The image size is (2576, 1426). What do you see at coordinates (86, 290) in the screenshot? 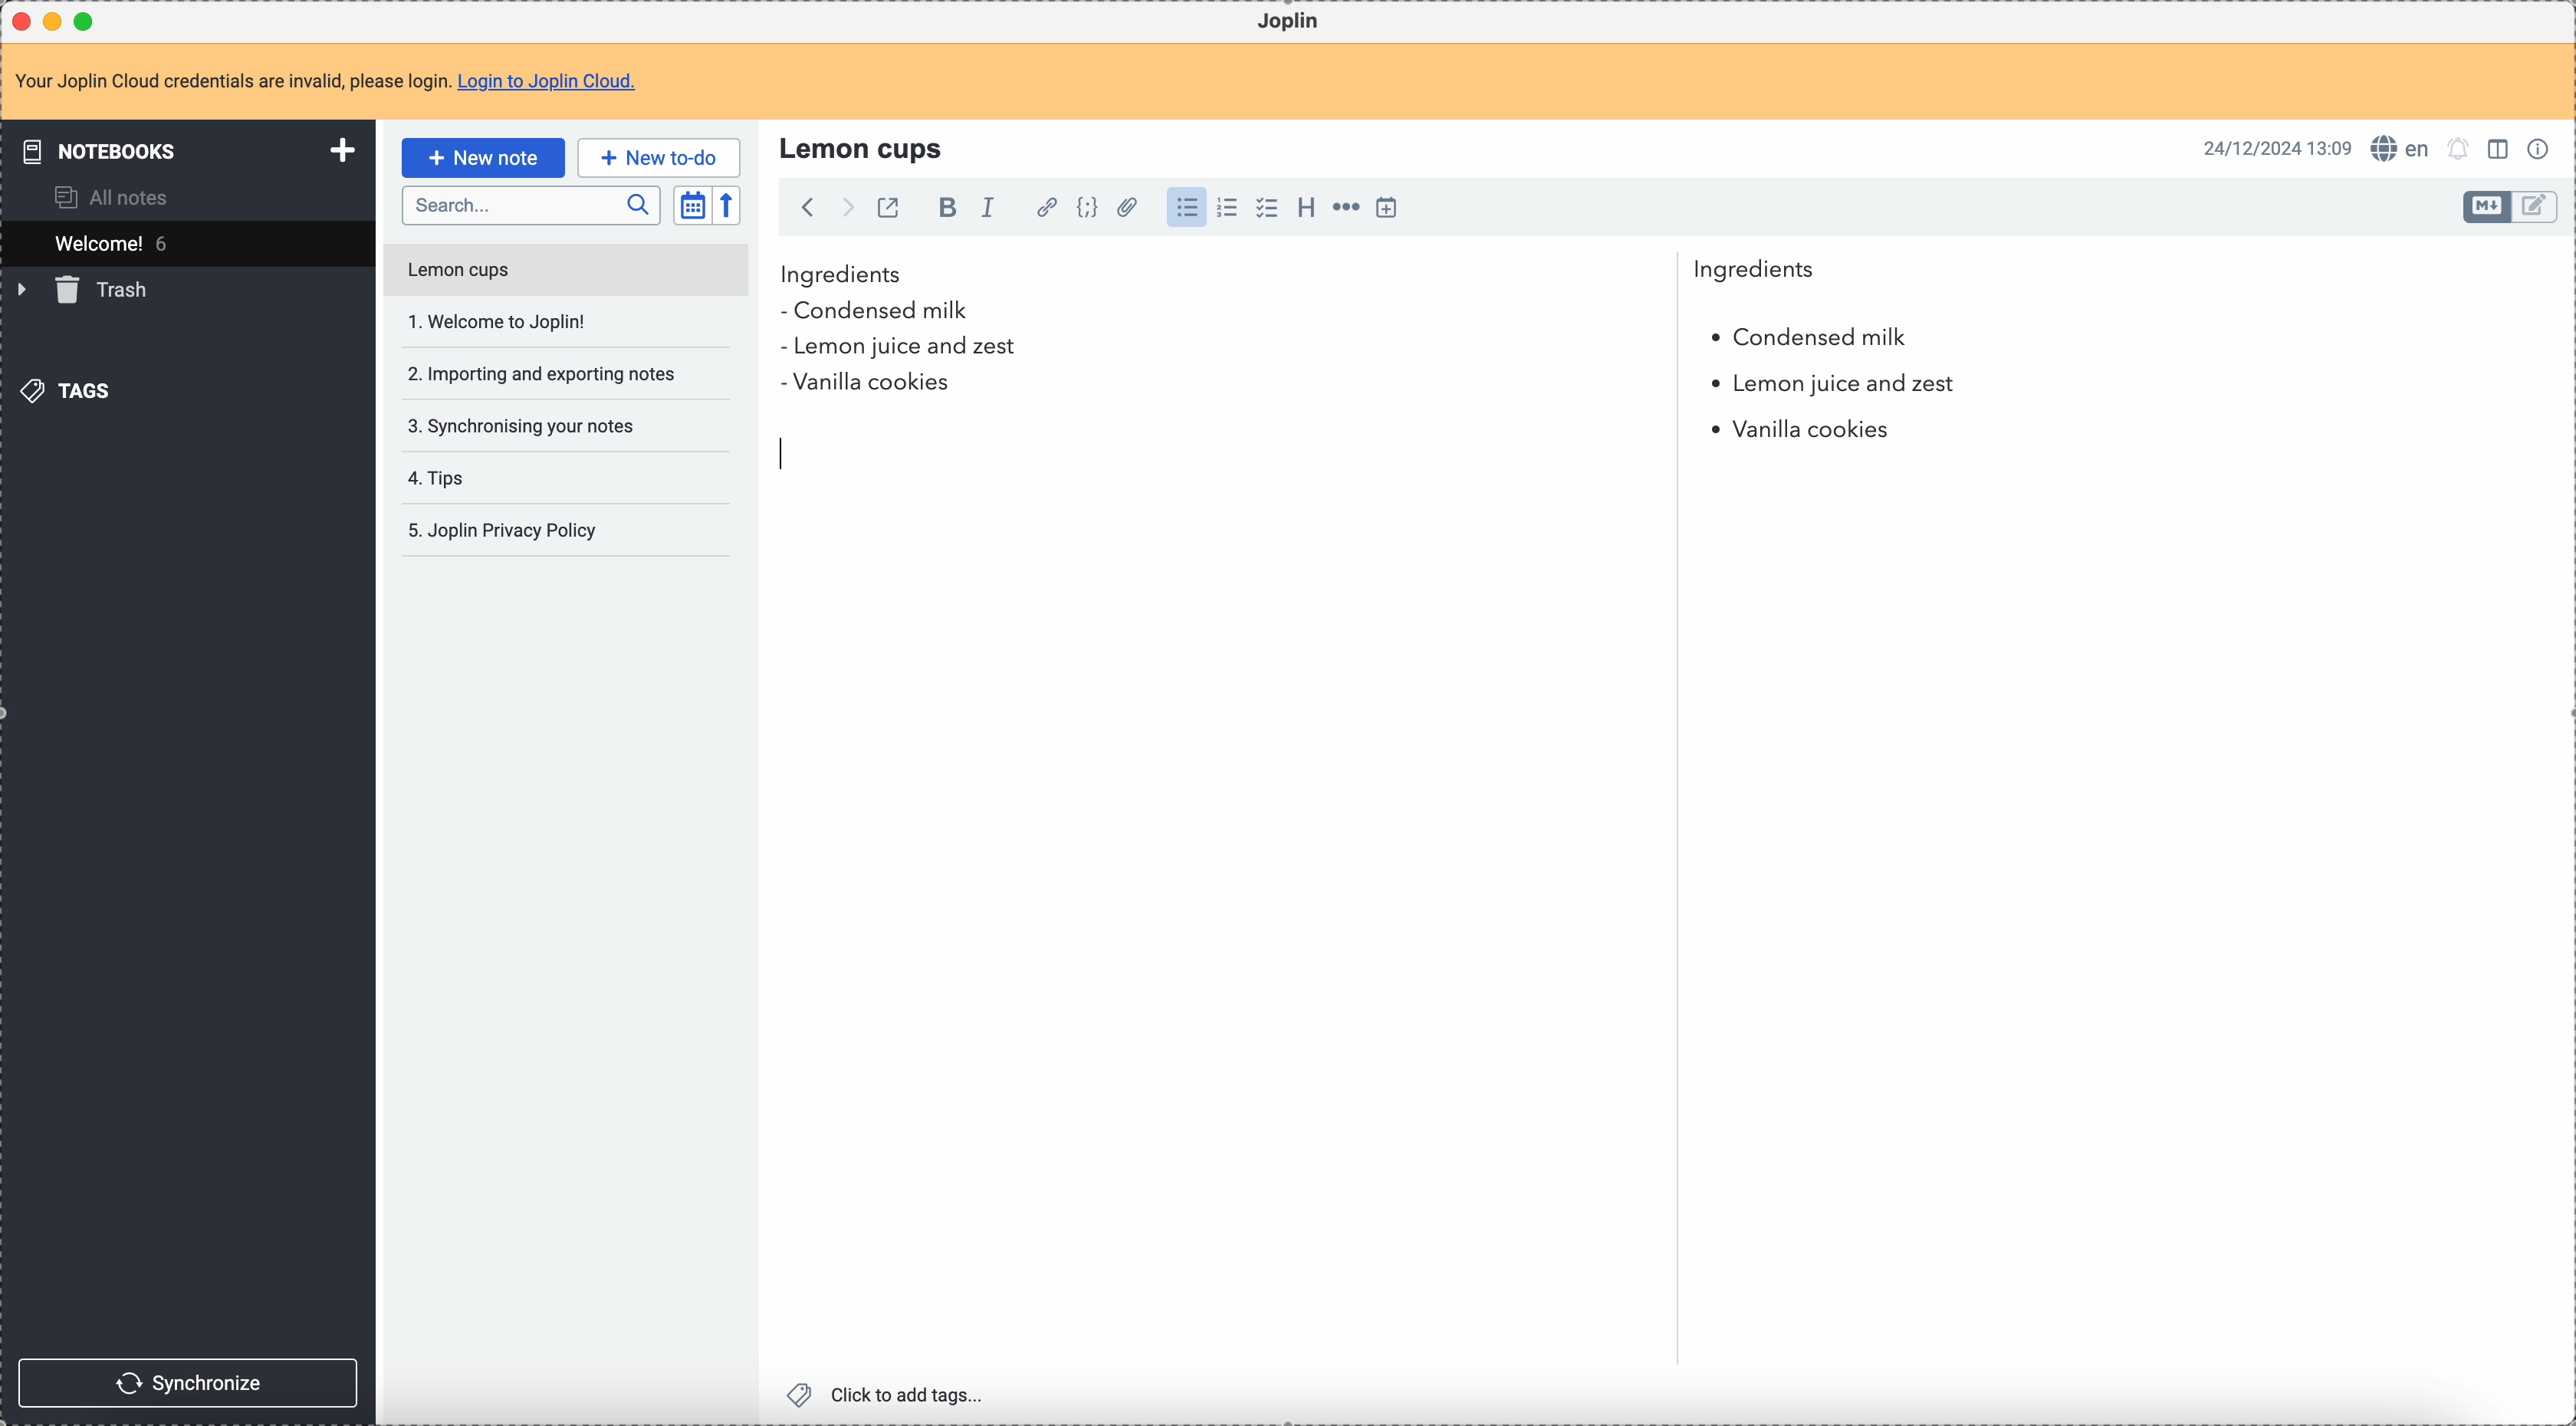
I see `trash` at bounding box center [86, 290].